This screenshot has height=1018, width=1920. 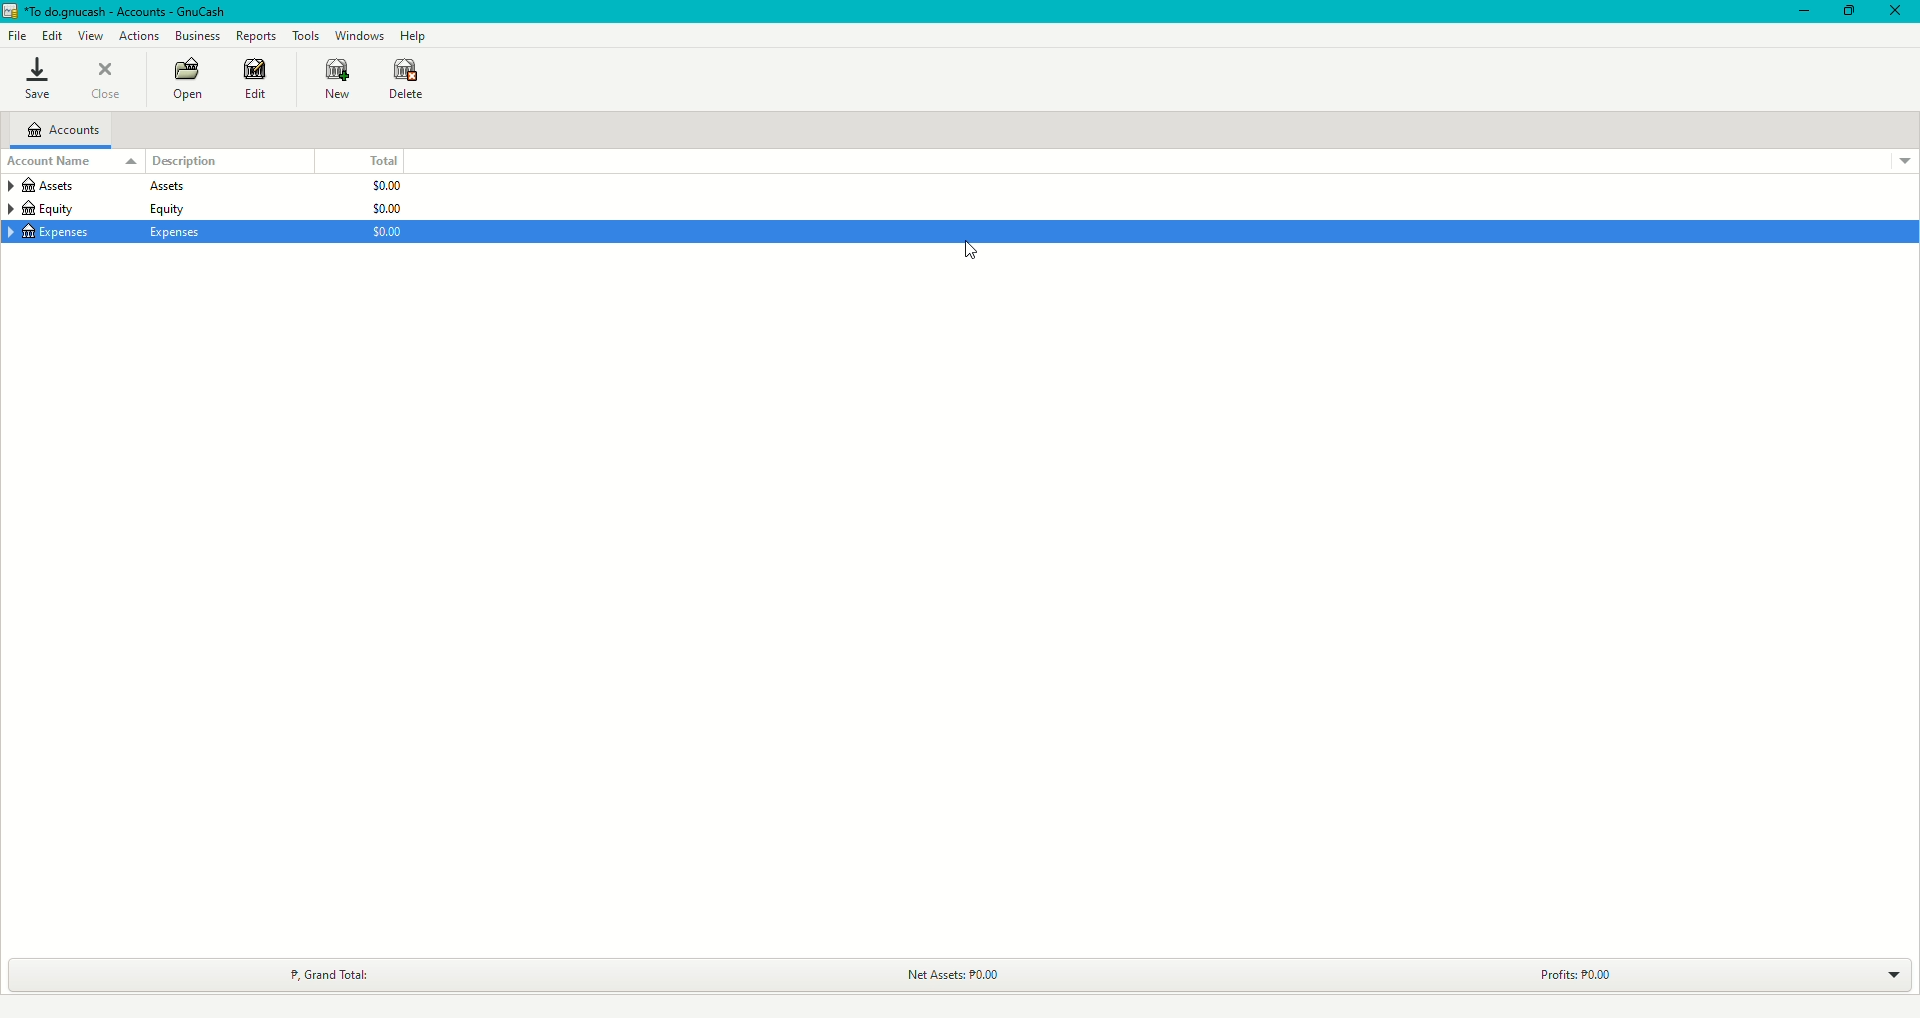 I want to click on Cursor, so click(x=964, y=257).